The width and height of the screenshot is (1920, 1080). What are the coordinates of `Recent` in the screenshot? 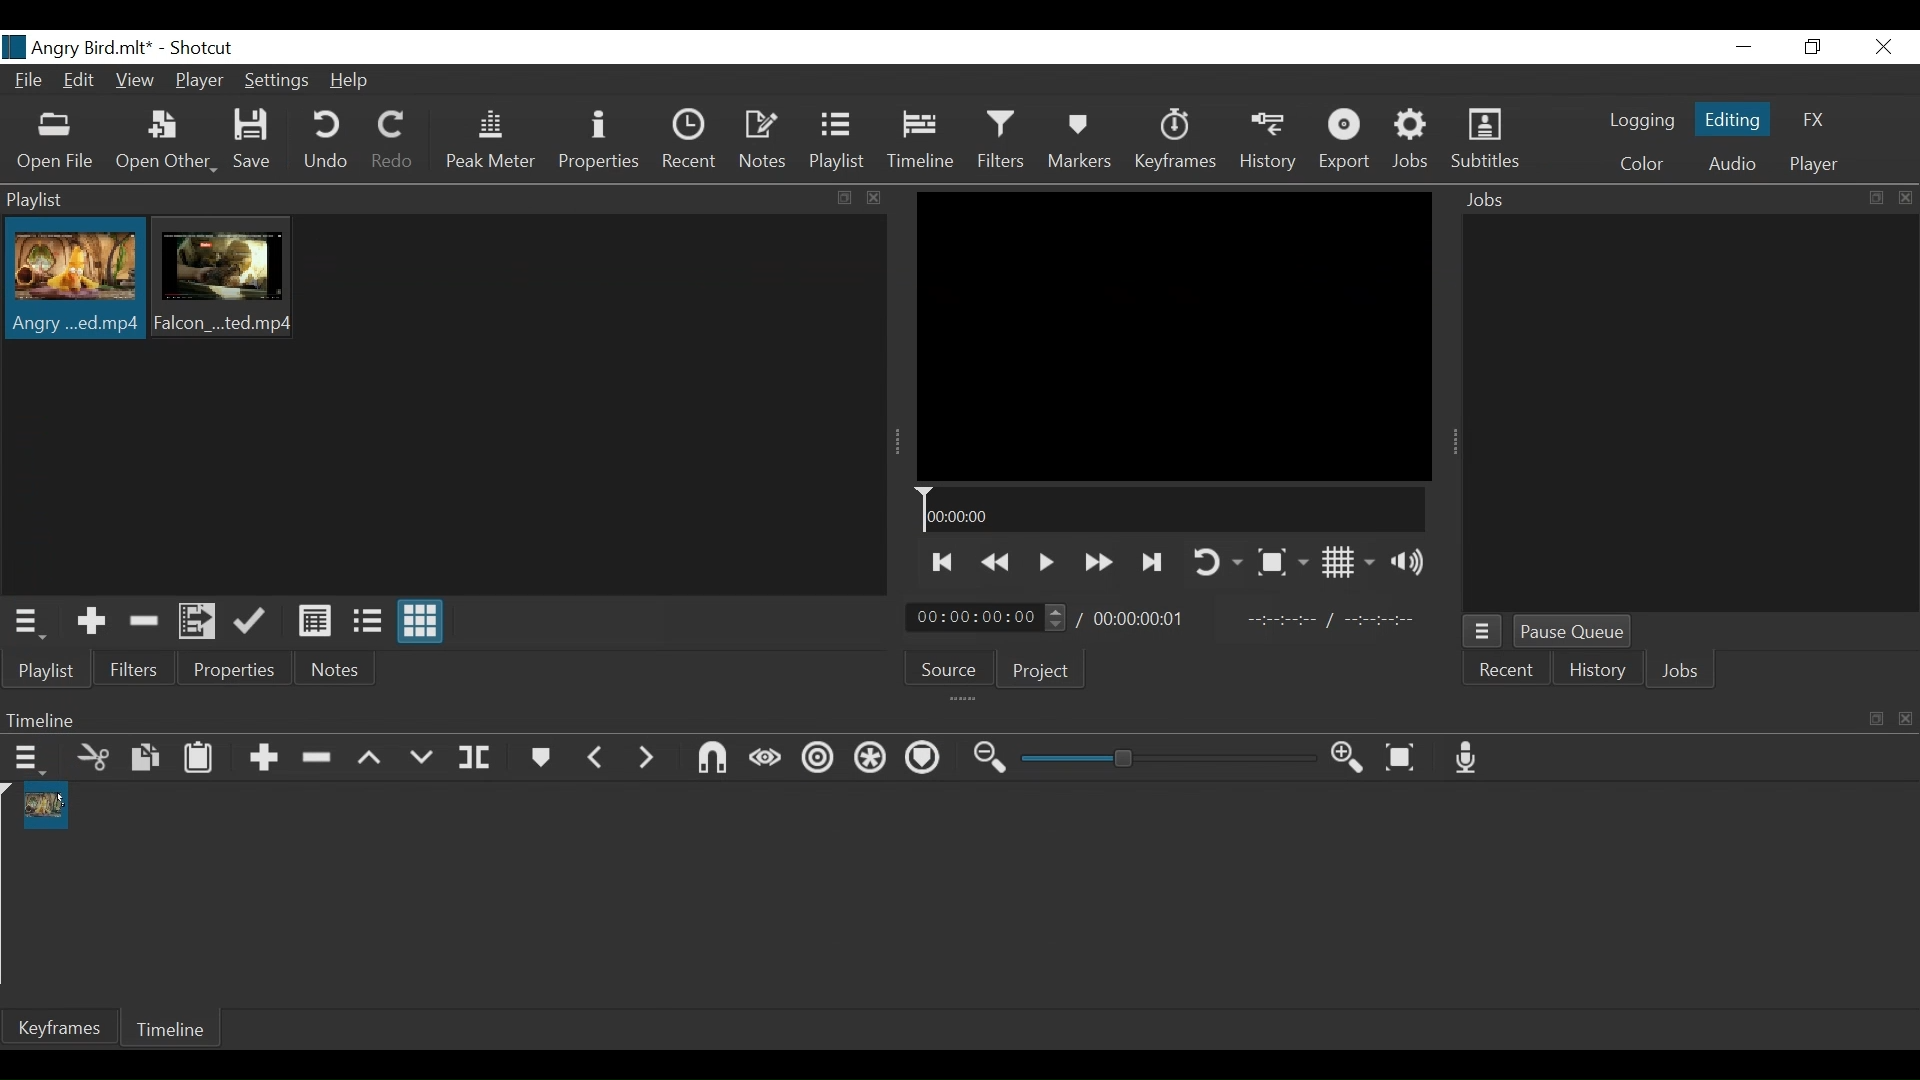 It's located at (1507, 669).